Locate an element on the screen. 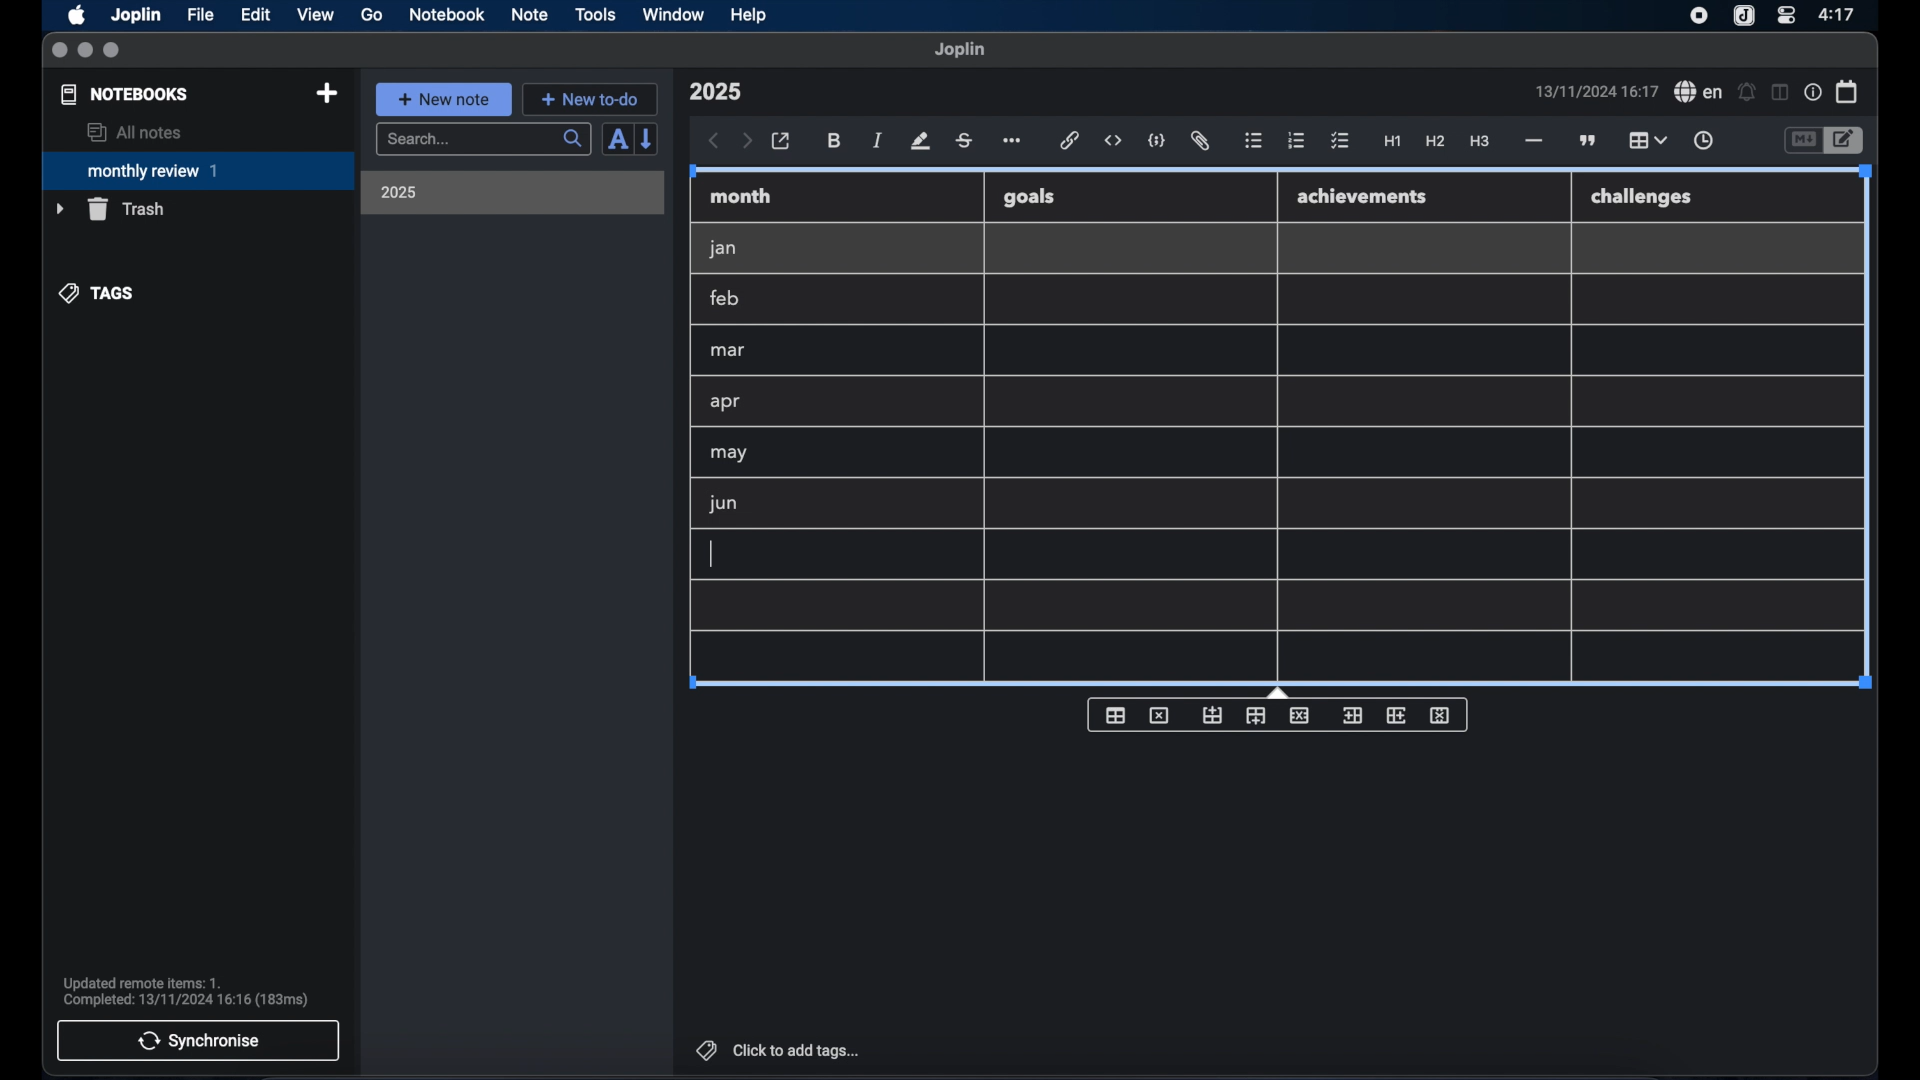  insert row before is located at coordinates (1213, 716).